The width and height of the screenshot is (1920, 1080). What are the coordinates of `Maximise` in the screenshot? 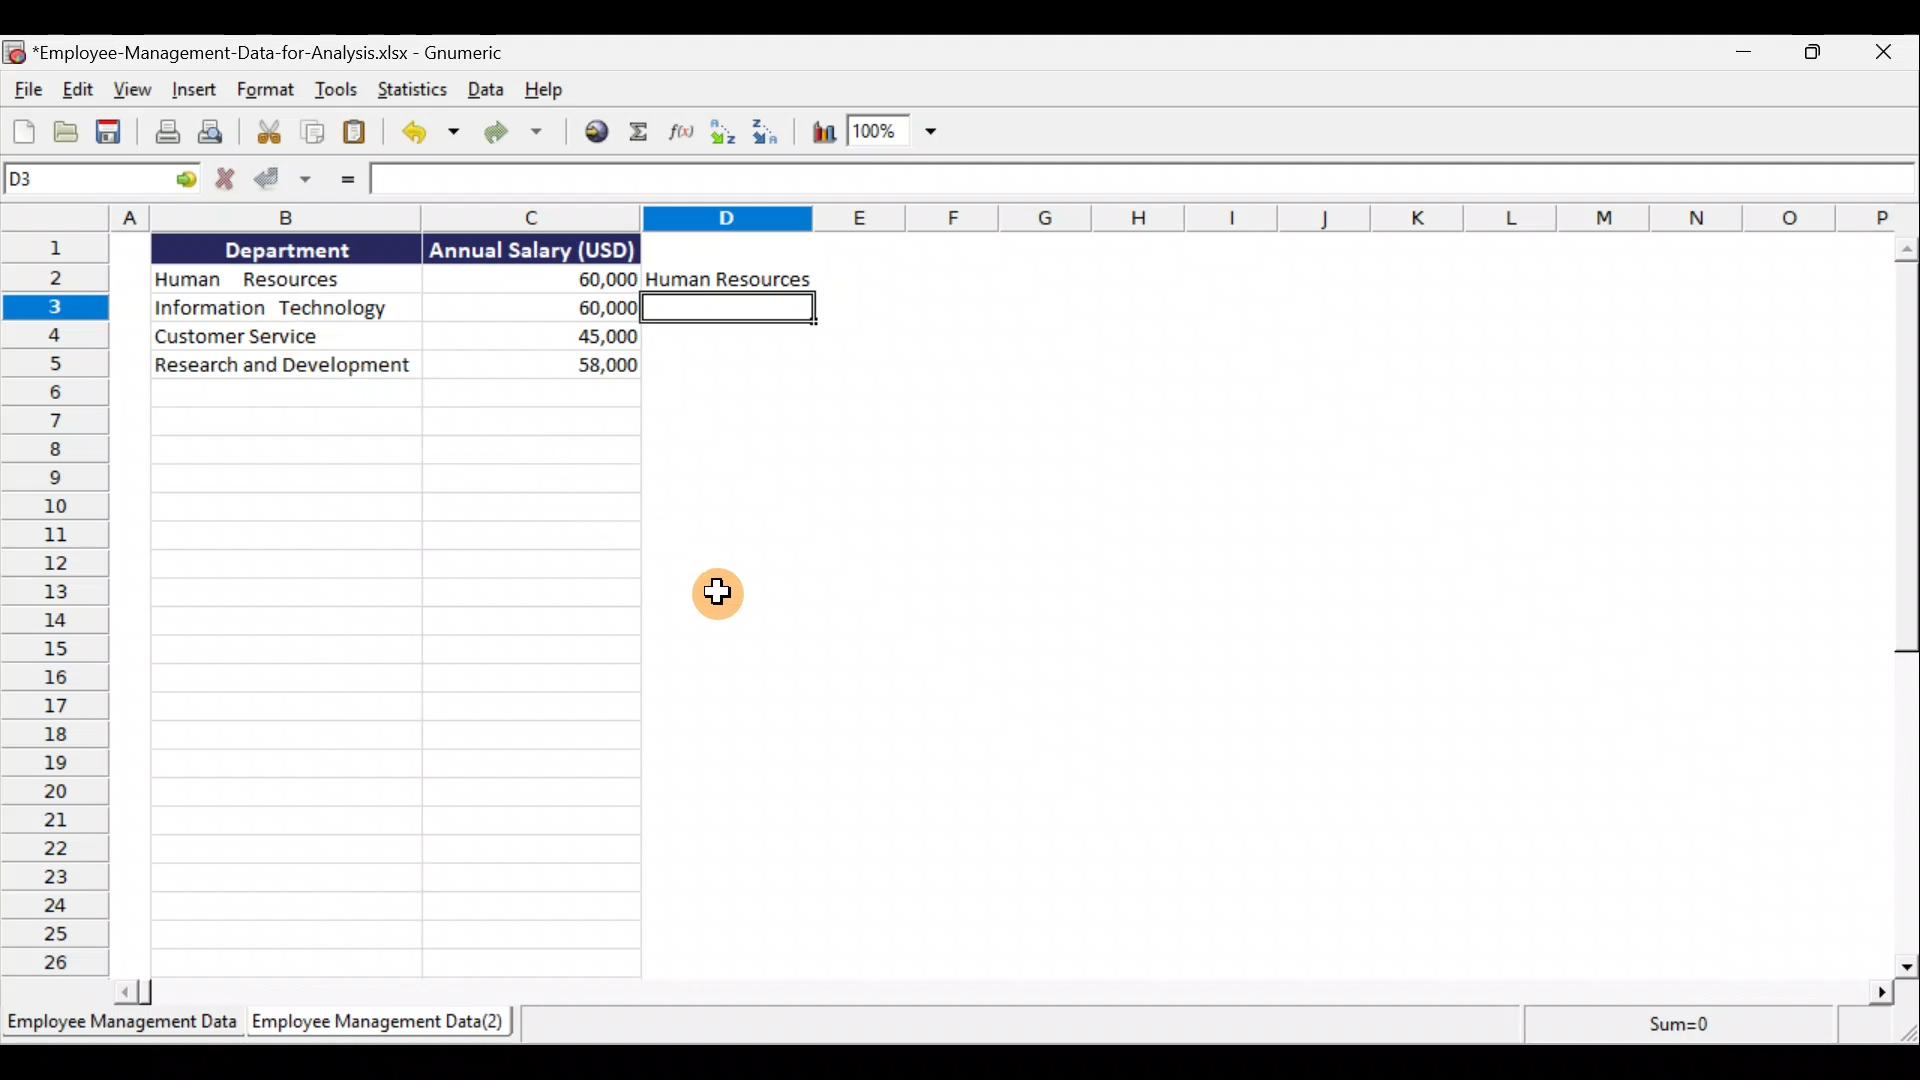 It's located at (1805, 59).